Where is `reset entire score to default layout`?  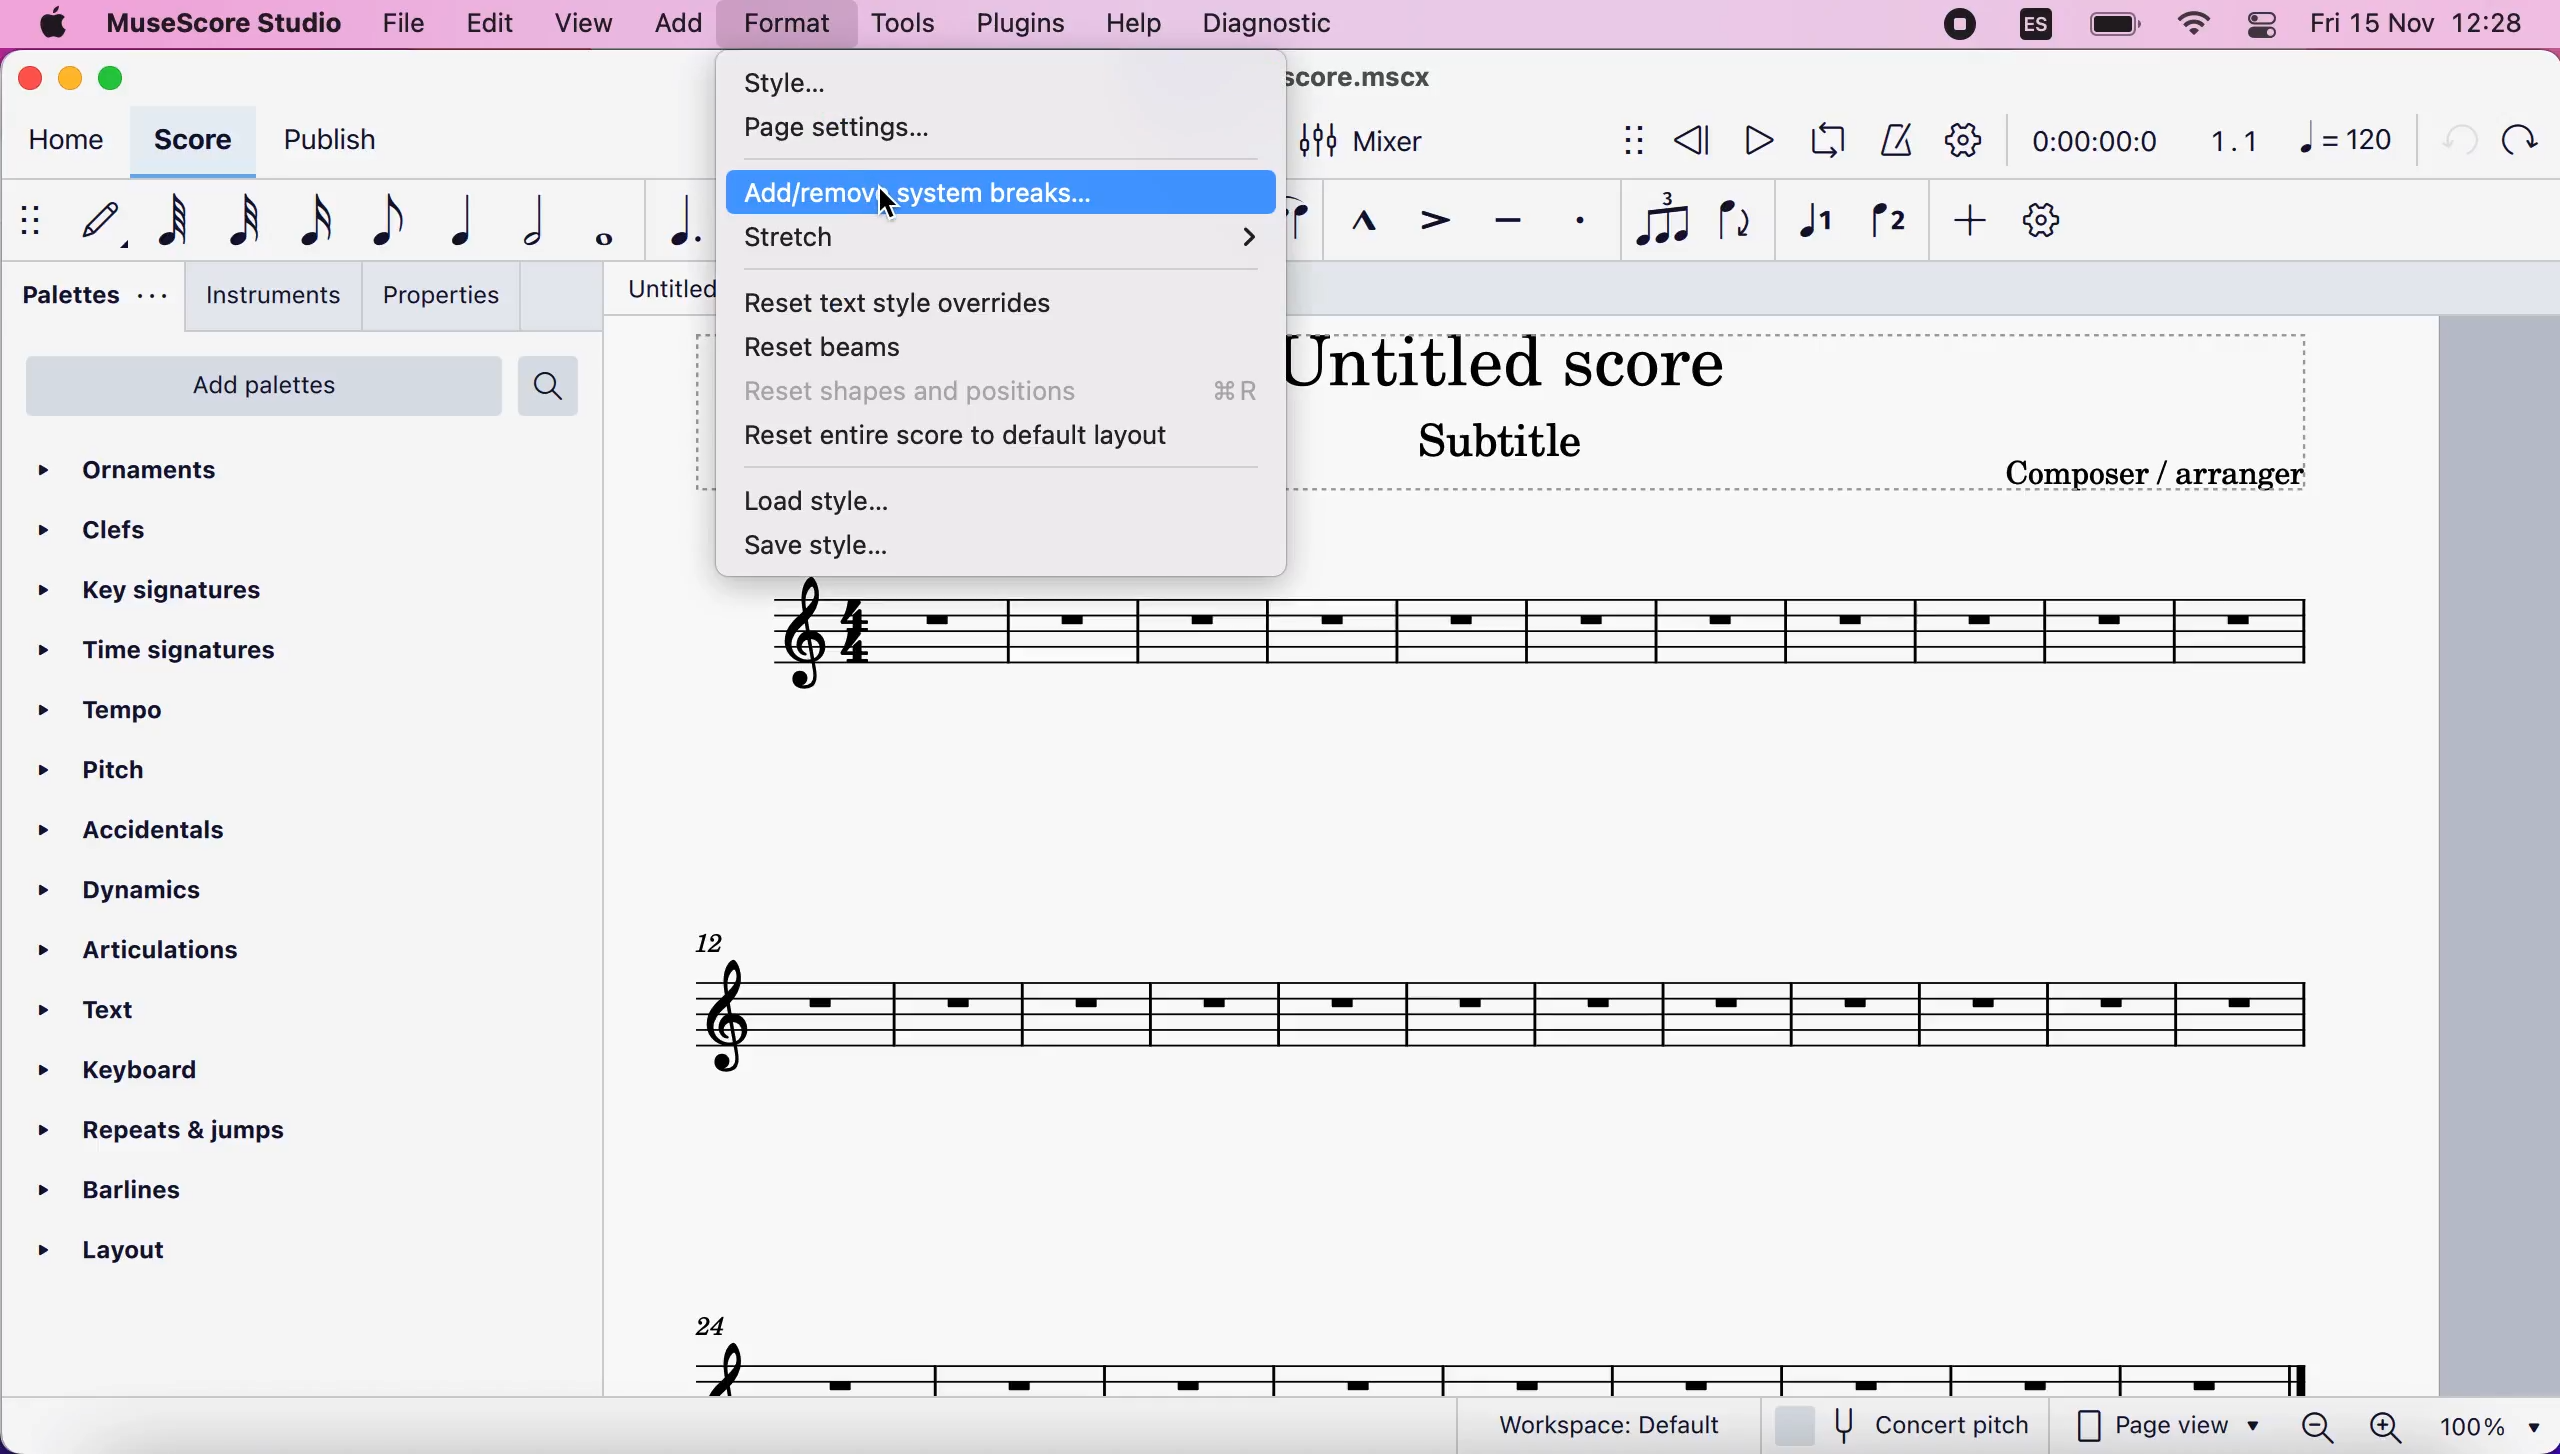 reset entire score to default layout is located at coordinates (1006, 438).